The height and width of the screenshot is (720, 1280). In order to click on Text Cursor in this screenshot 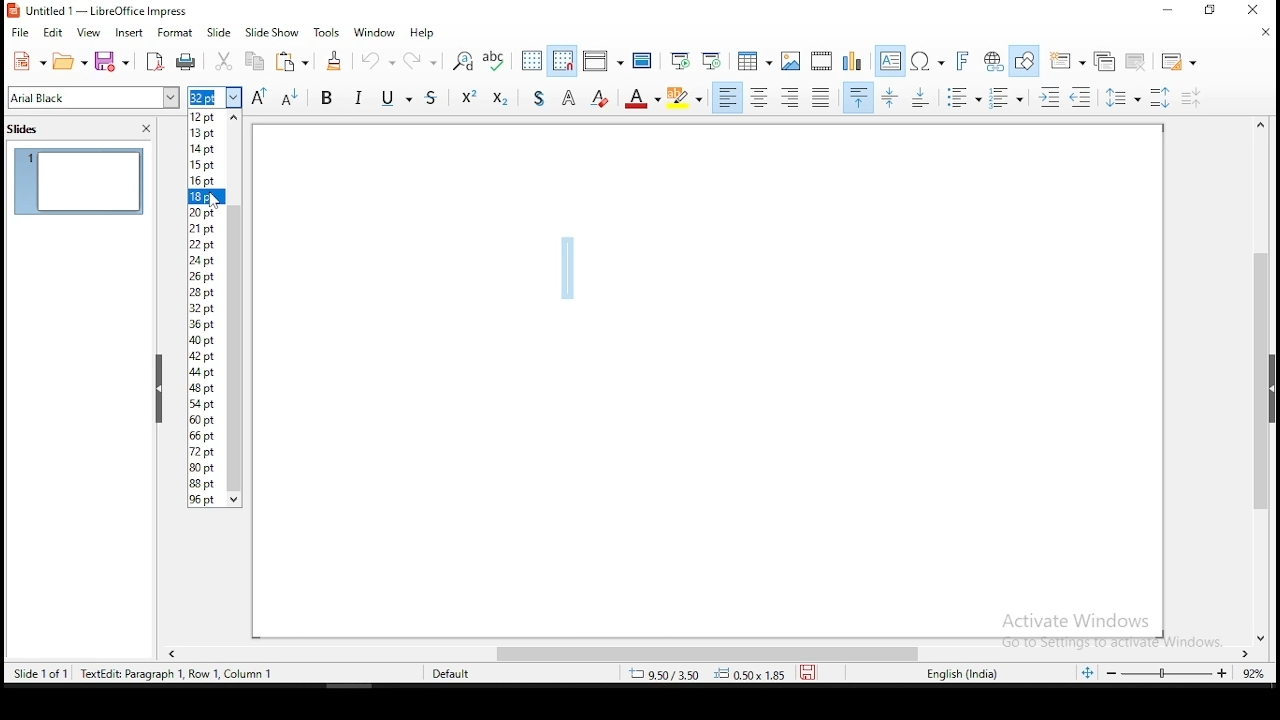, I will do `click(567, 265)`.